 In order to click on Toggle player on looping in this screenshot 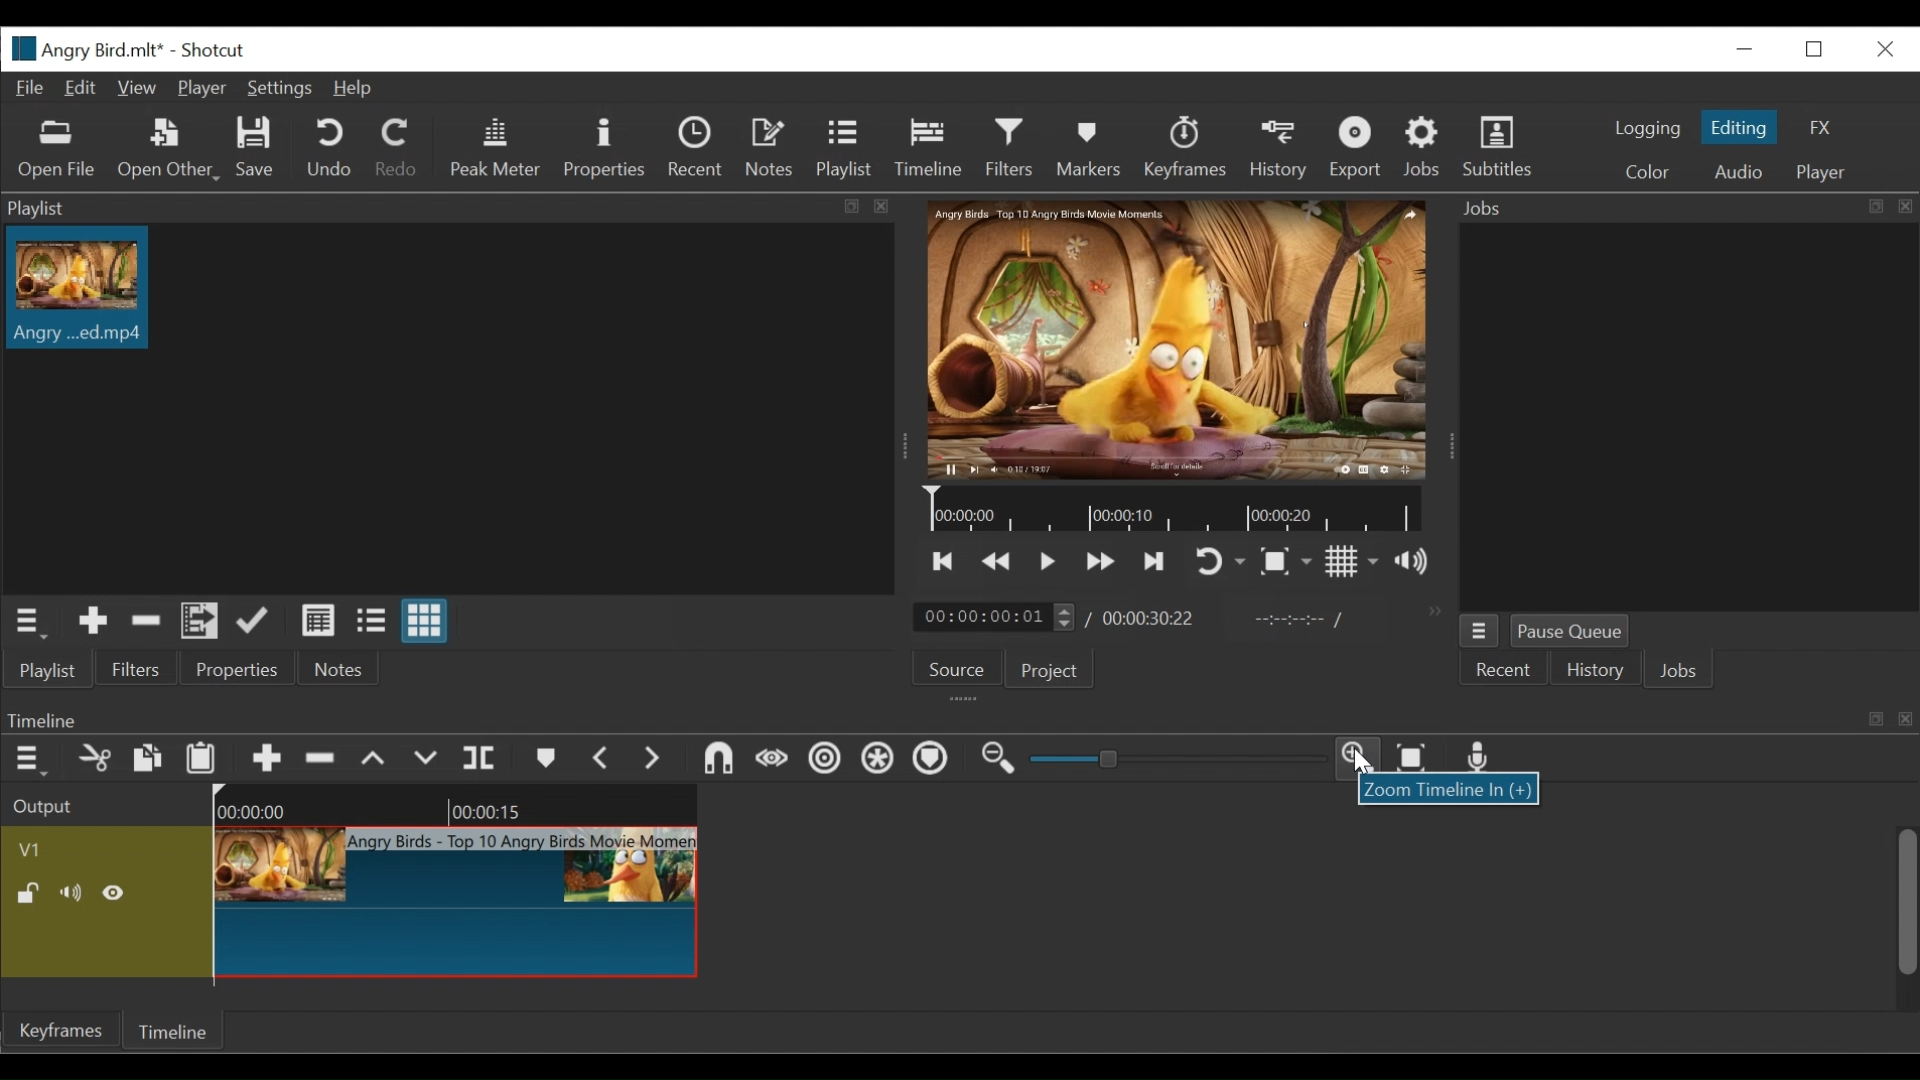, I will do `click(1222, 562)`.